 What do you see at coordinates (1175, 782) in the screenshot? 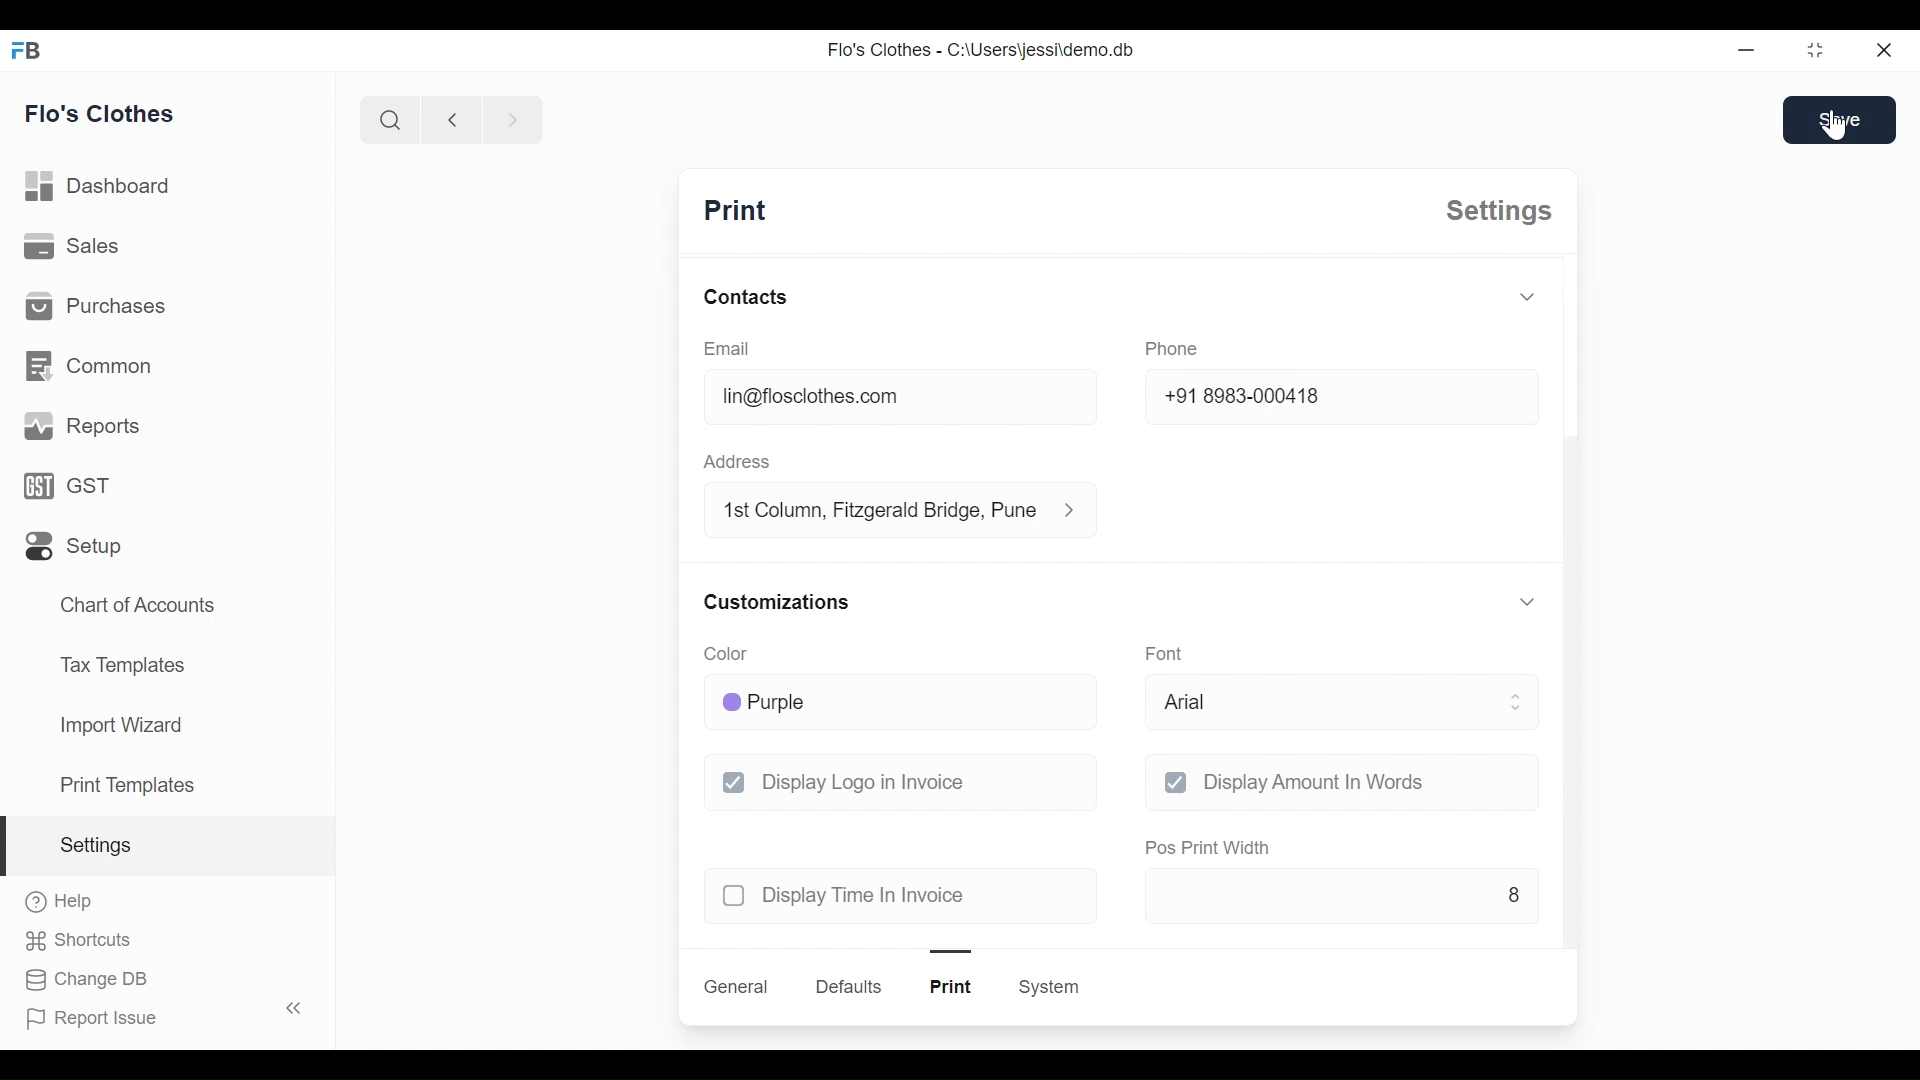
I see `checkbox` at bounding box center [1175, 782].